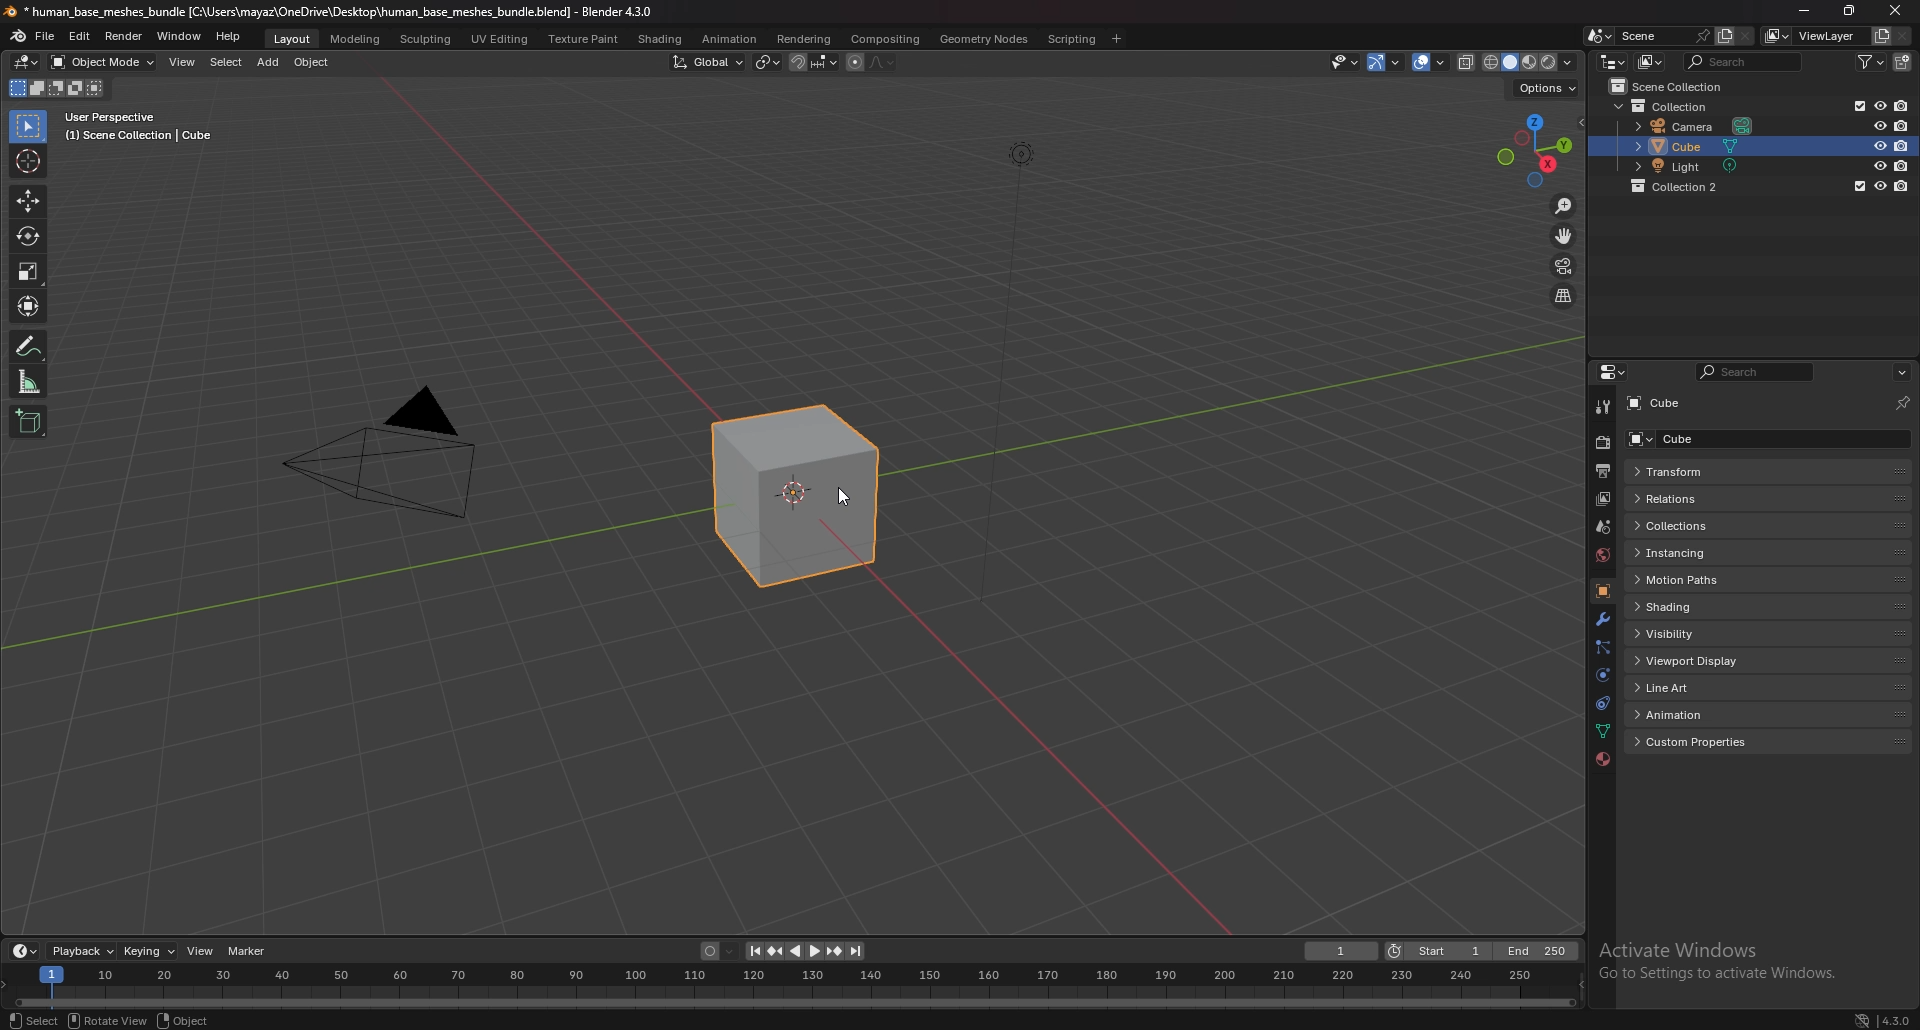 This screenshot has width=1920, height=1030. Describe the element at coordinates (1849, 10) in the screenshot. I see `resize` at that location.